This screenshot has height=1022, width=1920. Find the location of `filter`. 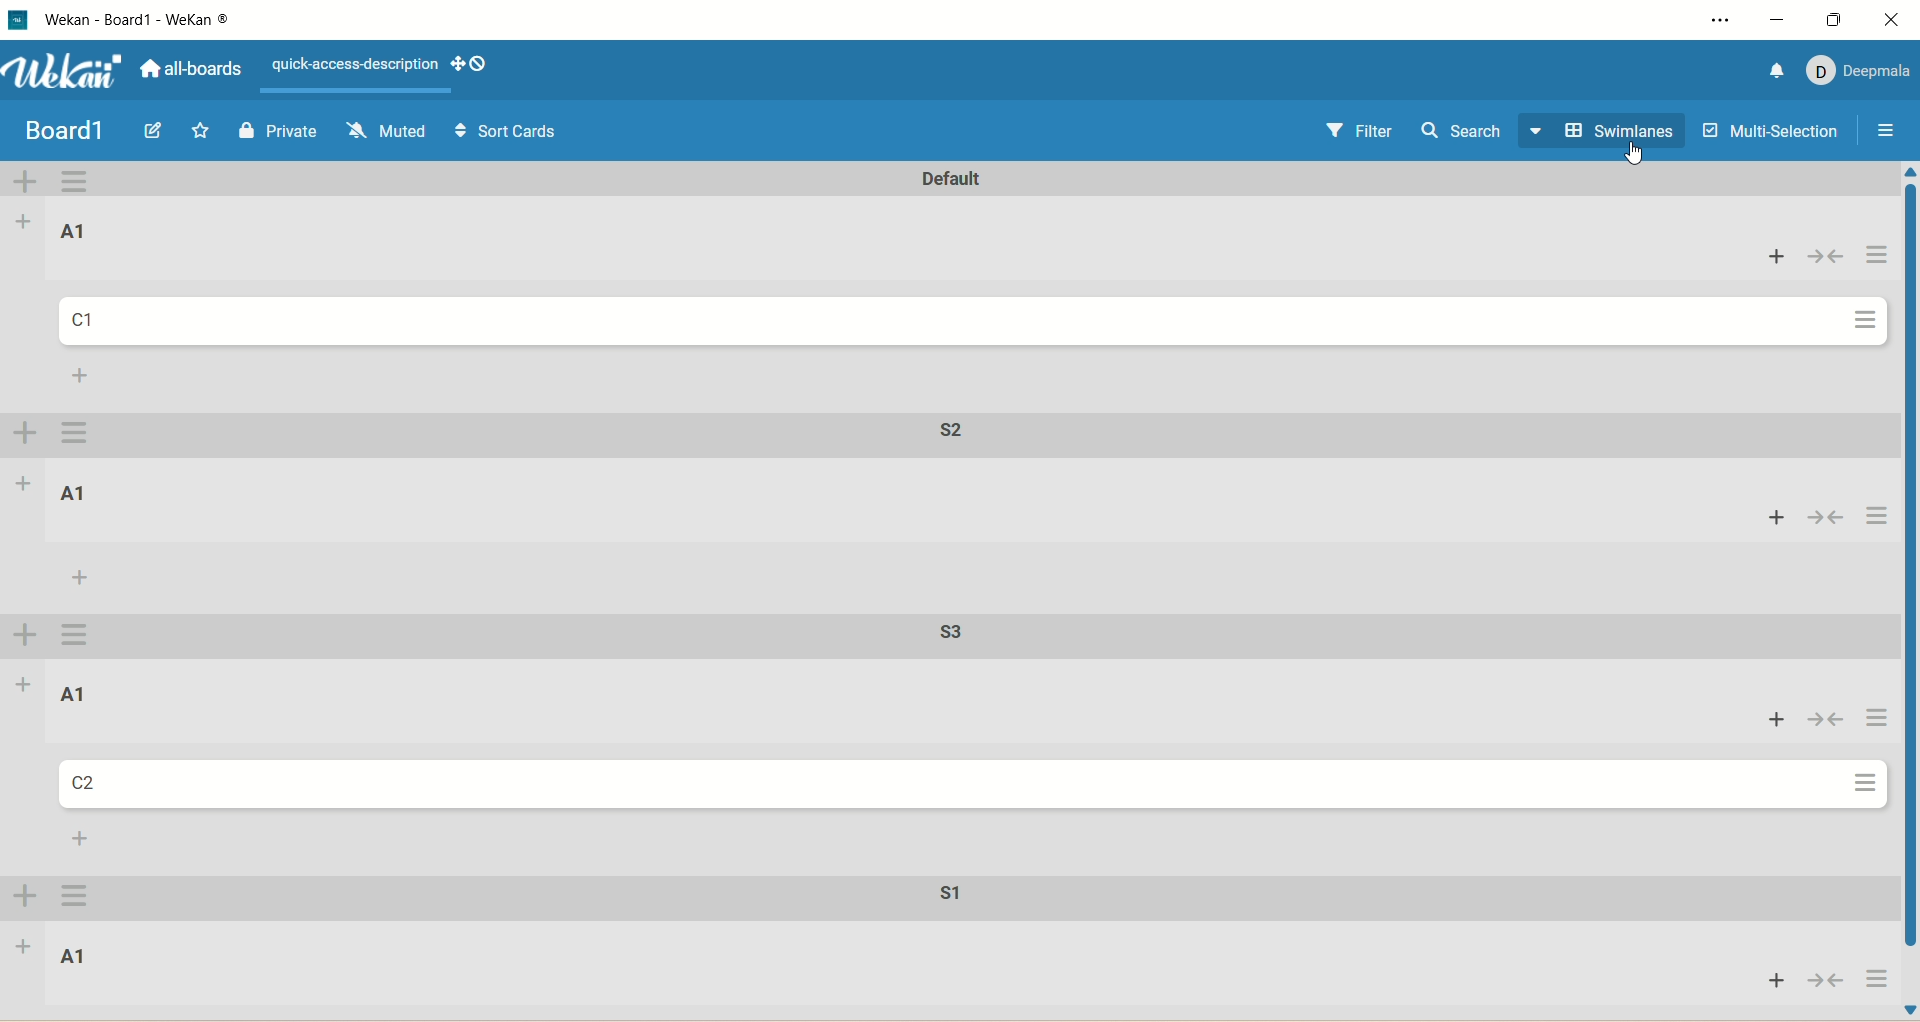

filter is located at coordinates (1365, 136).